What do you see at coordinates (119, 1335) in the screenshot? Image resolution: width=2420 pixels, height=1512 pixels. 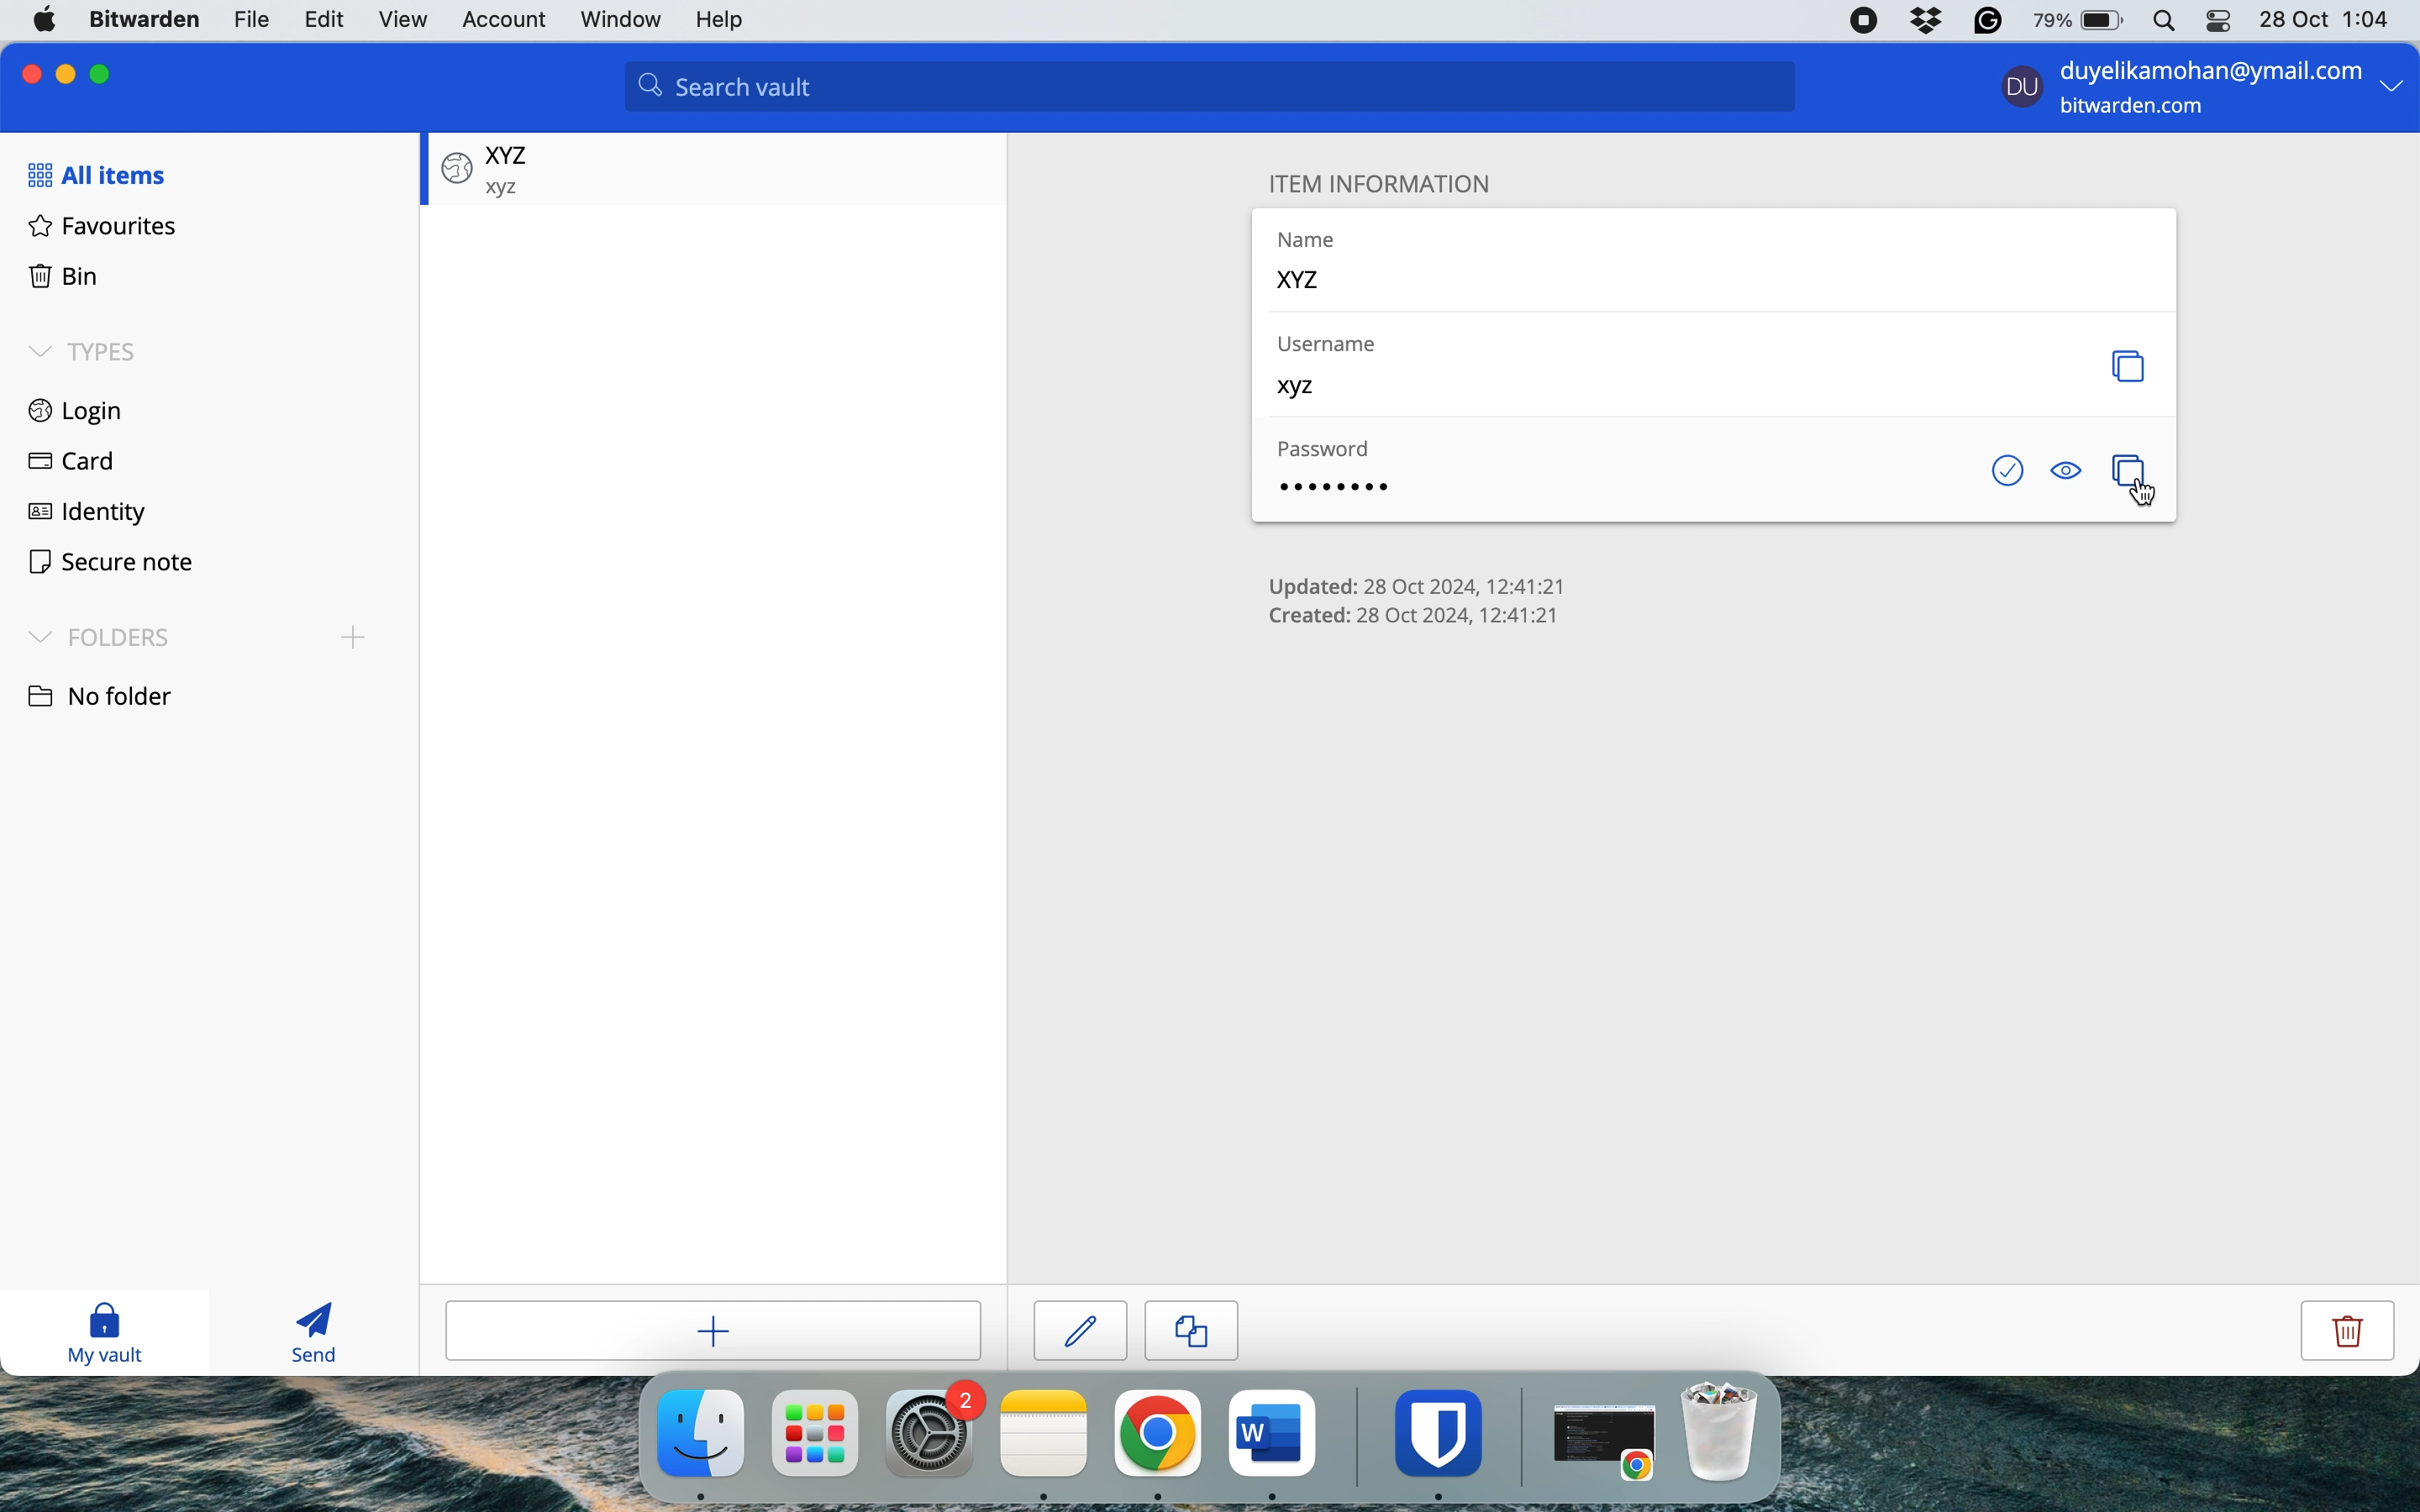 I see `my vault` at bounding box center [119, 1335].